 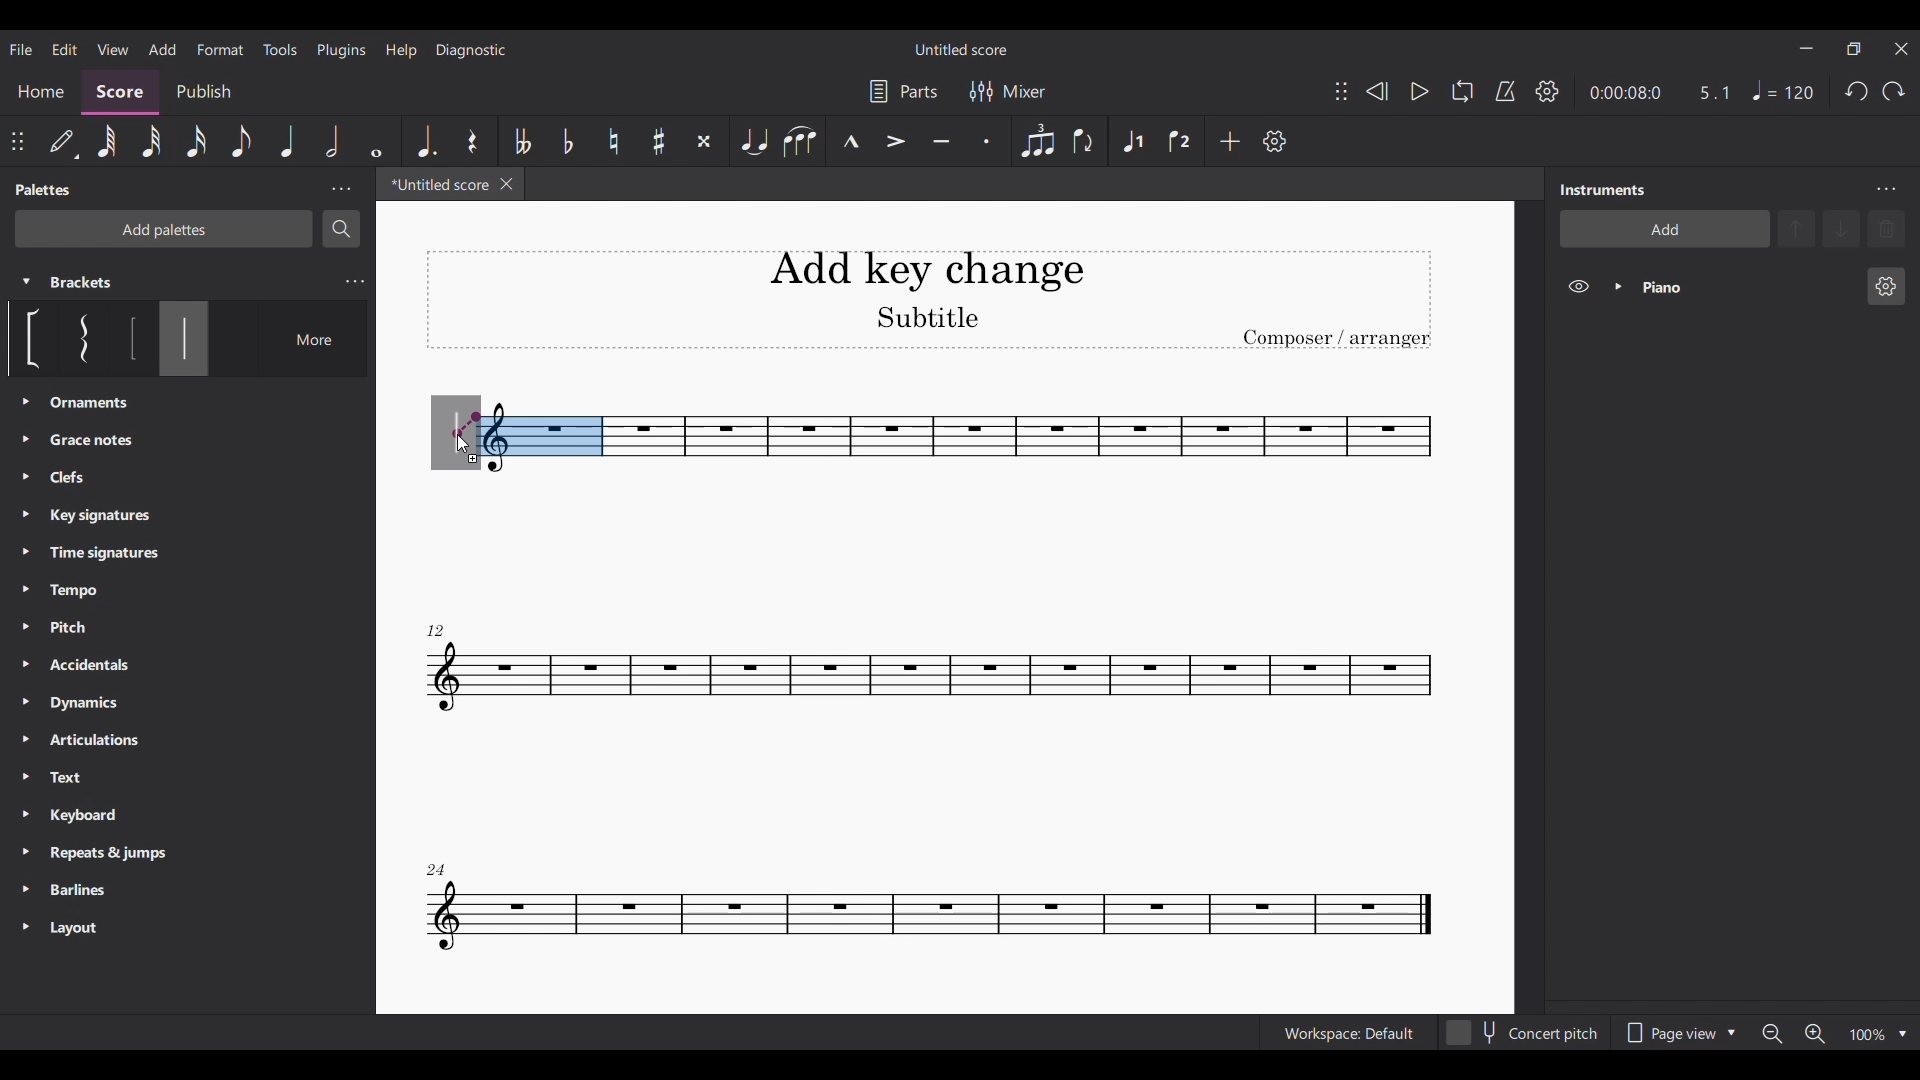 I want to click on Change position of toolbar attached, so click(x=1341, y=91).